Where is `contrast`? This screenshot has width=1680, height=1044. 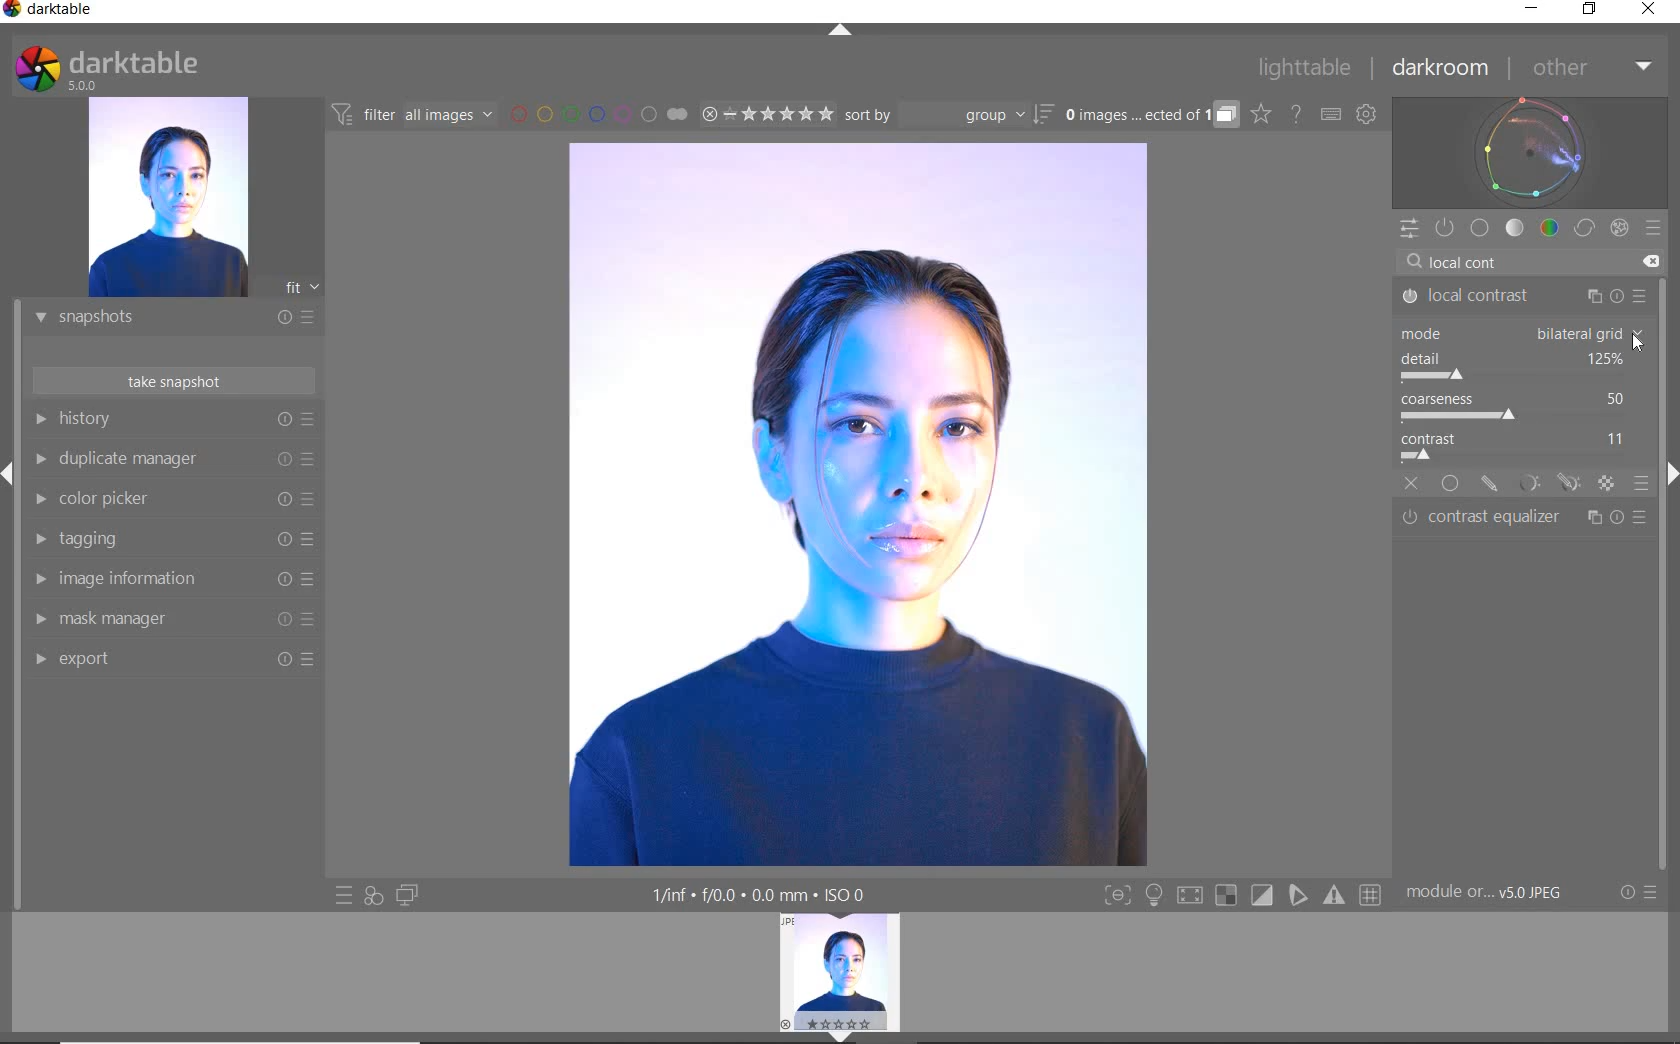 contrast is located at coordinates (1521, 448).